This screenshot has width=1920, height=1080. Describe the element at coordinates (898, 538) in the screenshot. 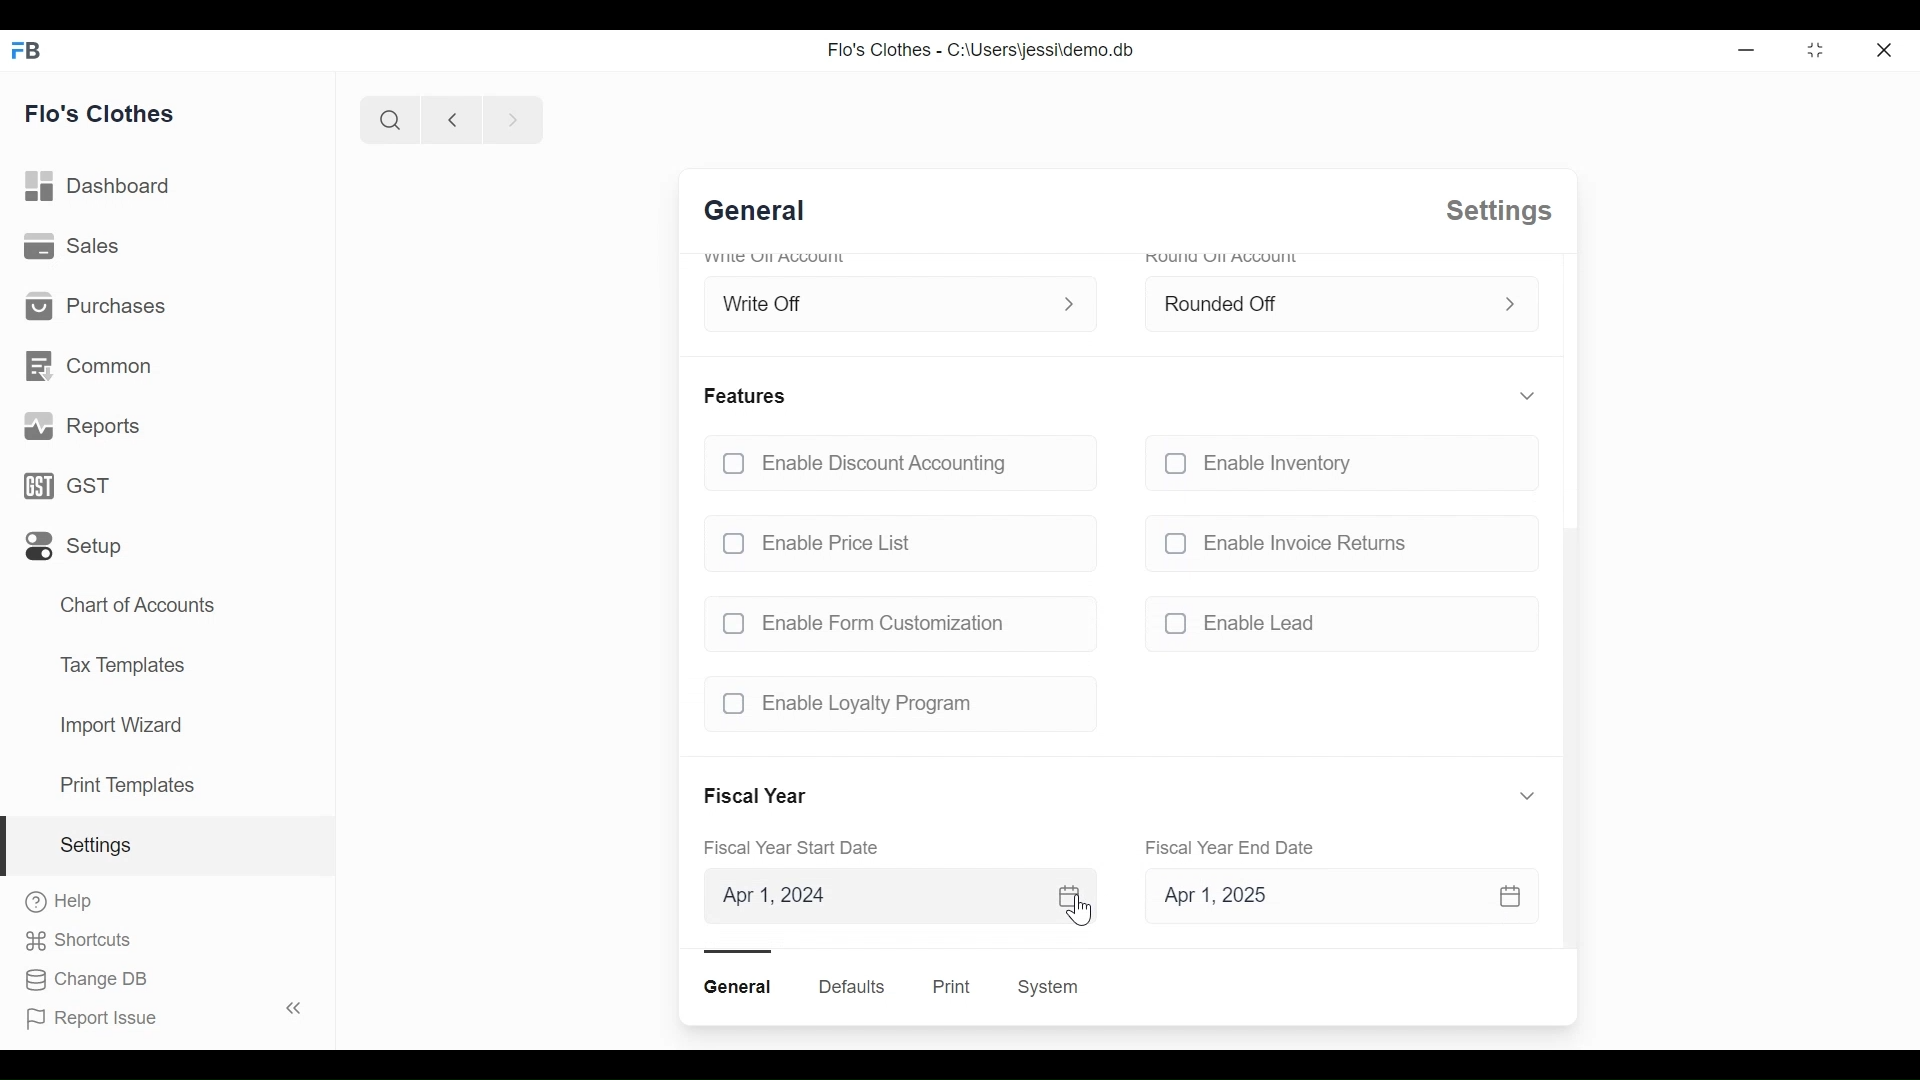

I see `unchecked Enable Price List` at that location.